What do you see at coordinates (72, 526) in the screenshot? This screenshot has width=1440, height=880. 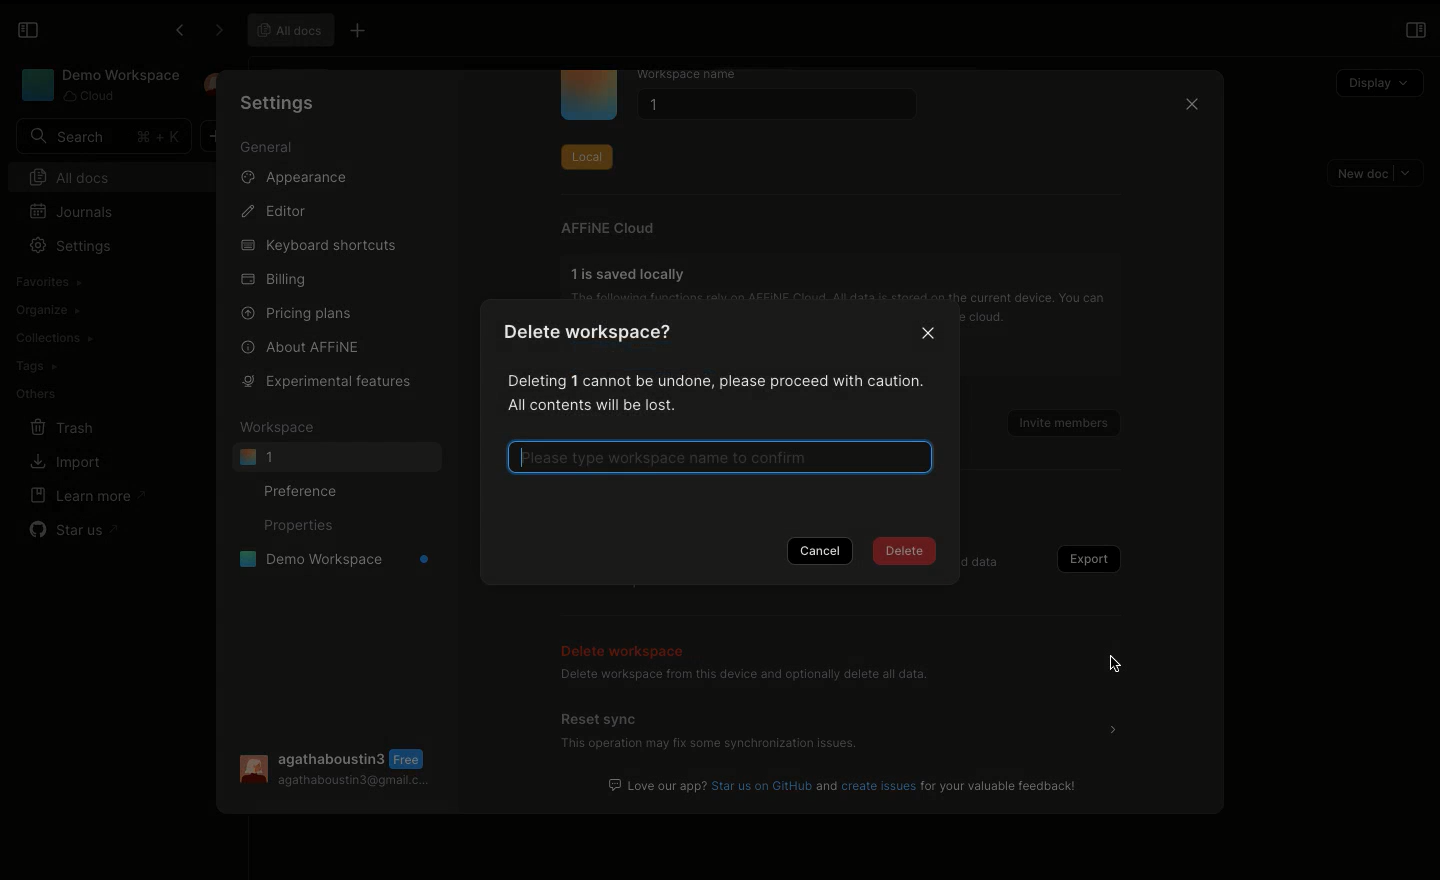 I see `Star us` at bounding box center [72, 526].